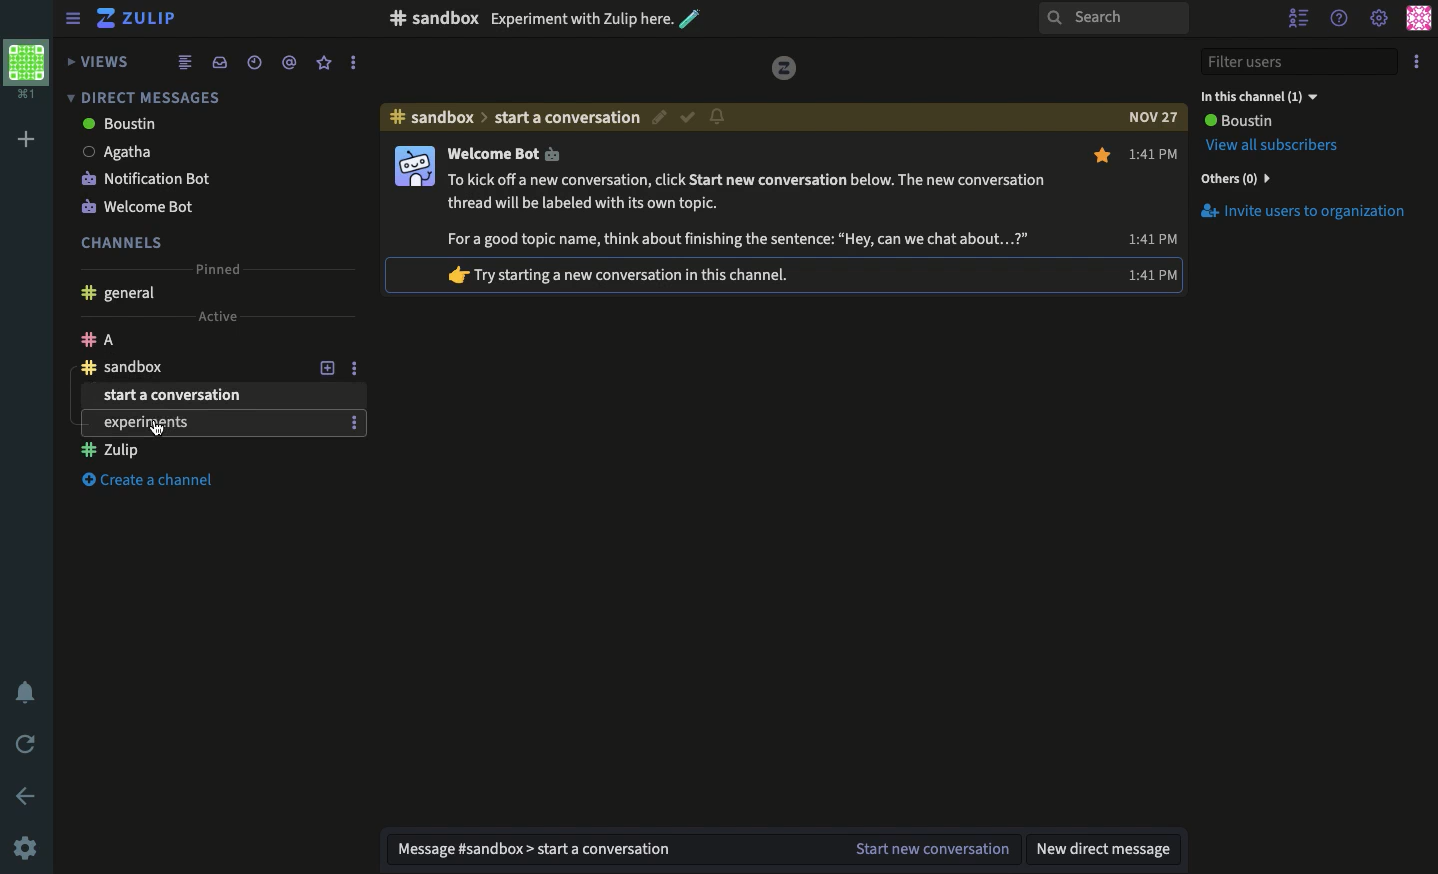 The height and width of the screenshot is (874, 1438). What do you see at coordinates (688, 118) in the screenshot?
I see `Resolved` at bounding box center [688, 118].